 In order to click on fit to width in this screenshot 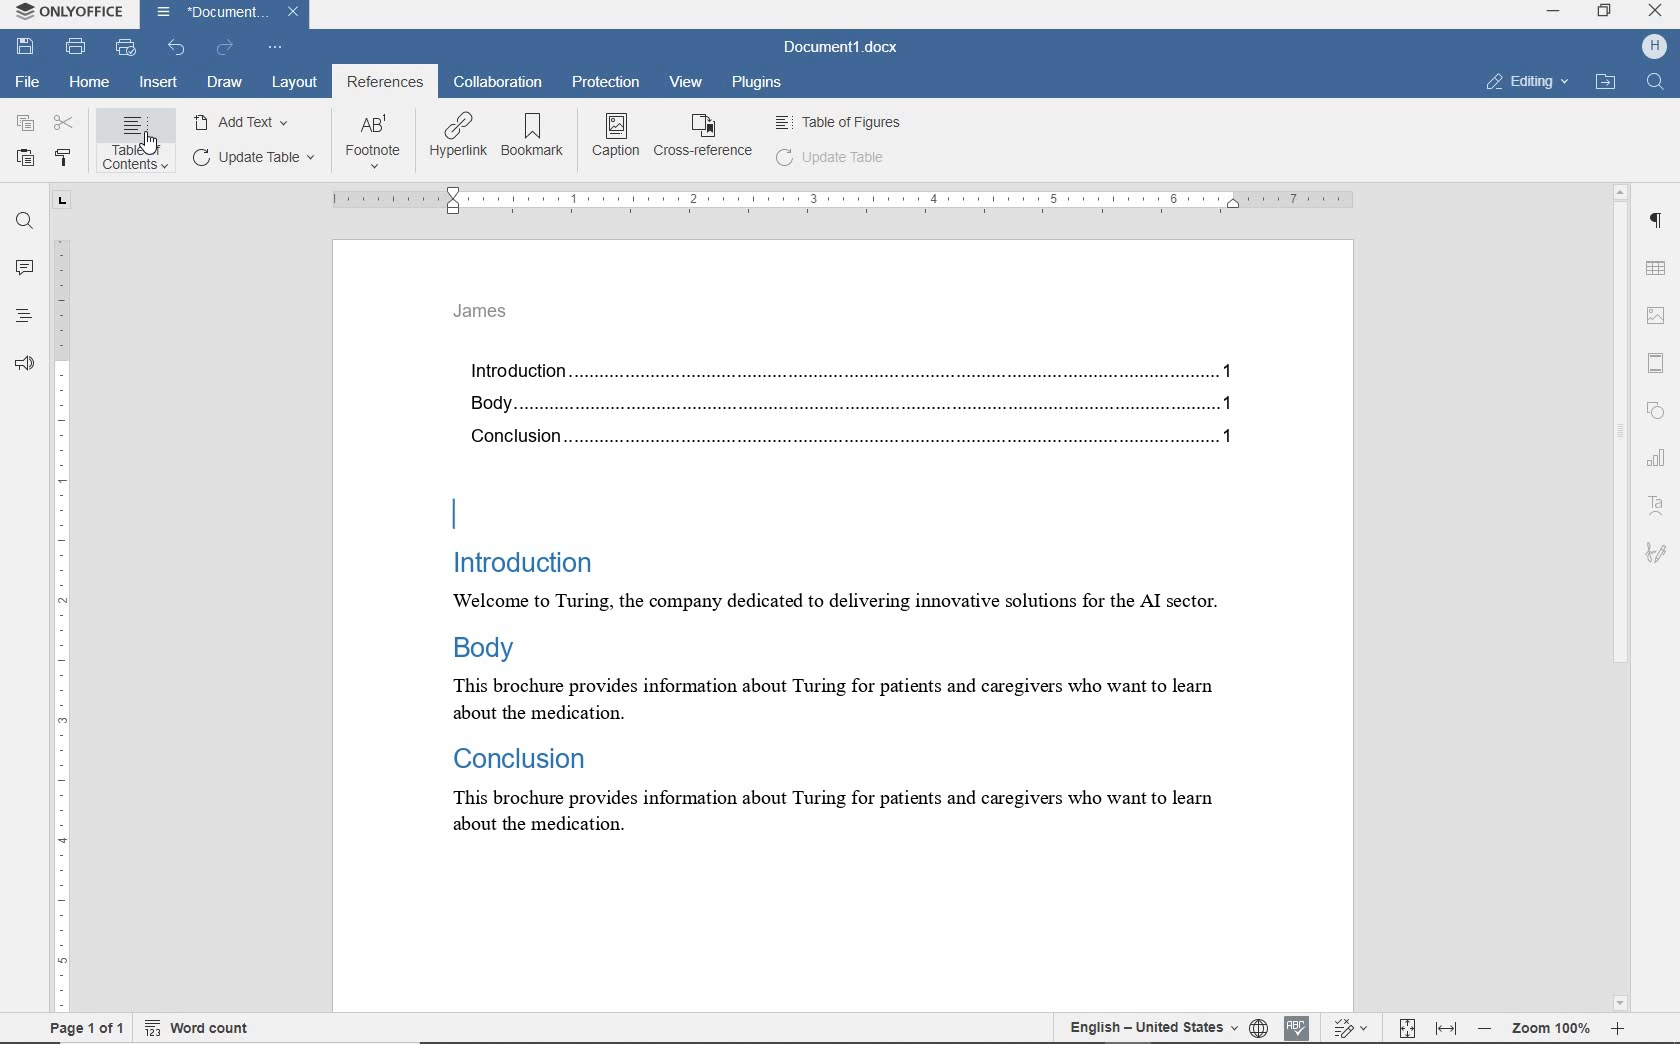, I will do `click(1446, 1028)`.